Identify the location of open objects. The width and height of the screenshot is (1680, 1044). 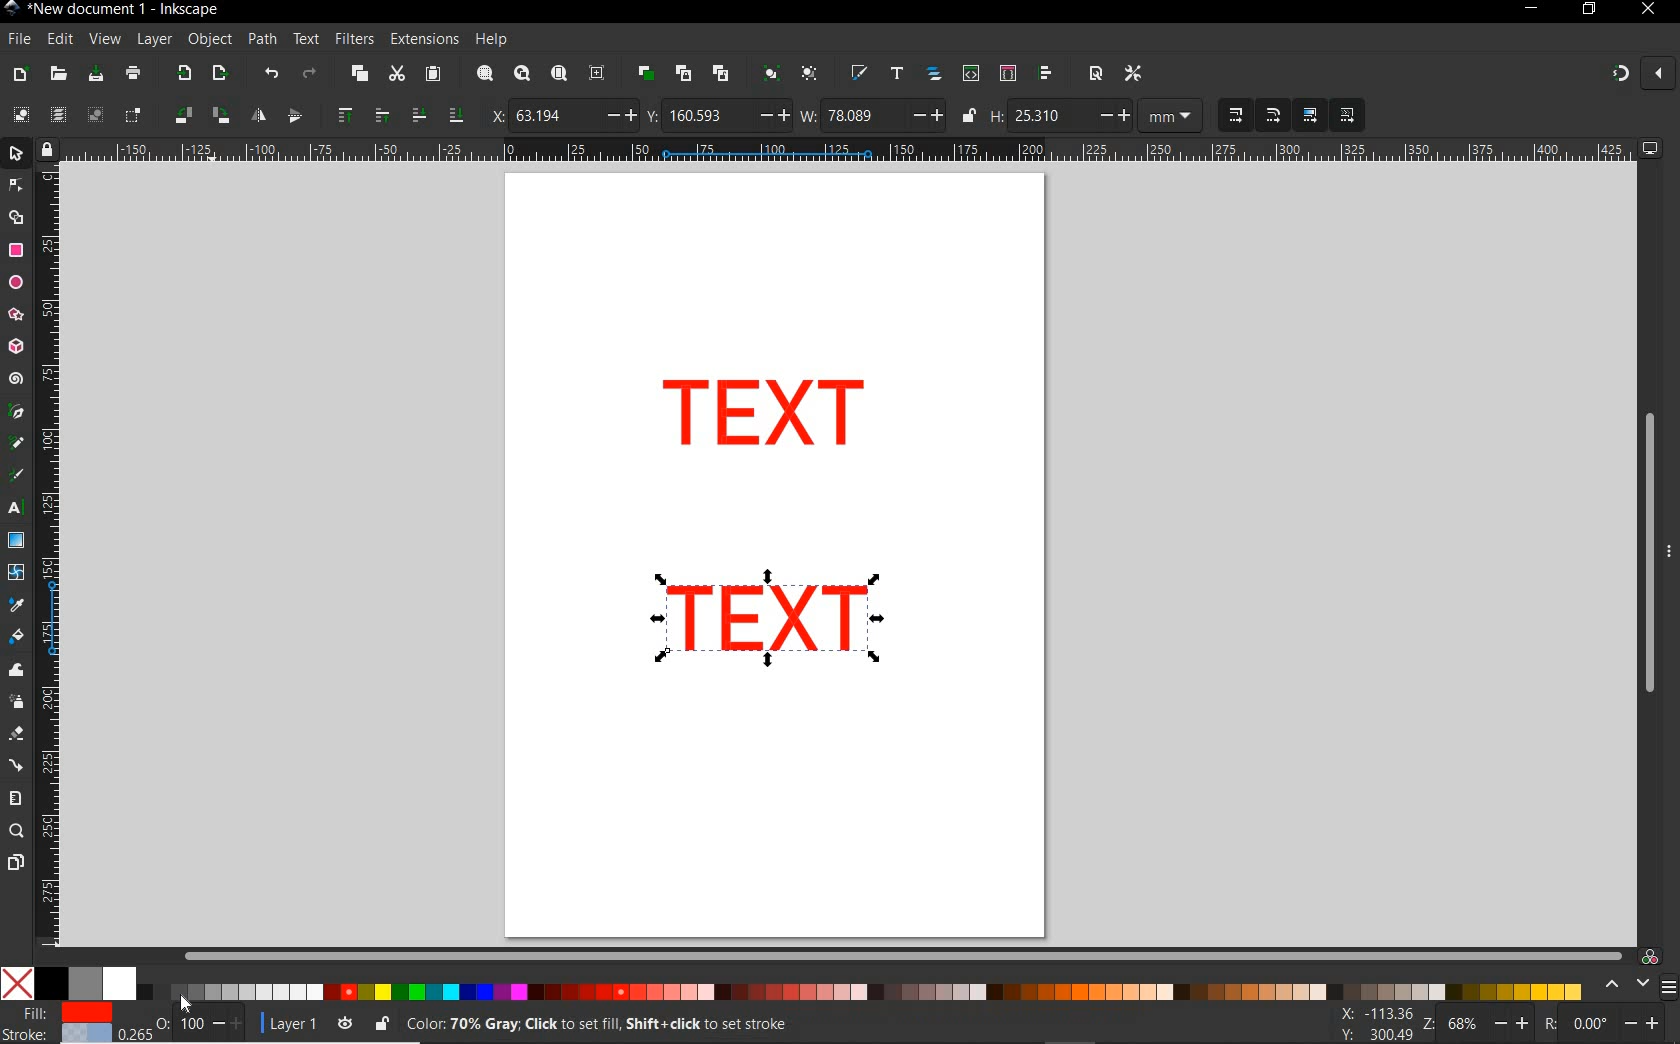
(934, 76).